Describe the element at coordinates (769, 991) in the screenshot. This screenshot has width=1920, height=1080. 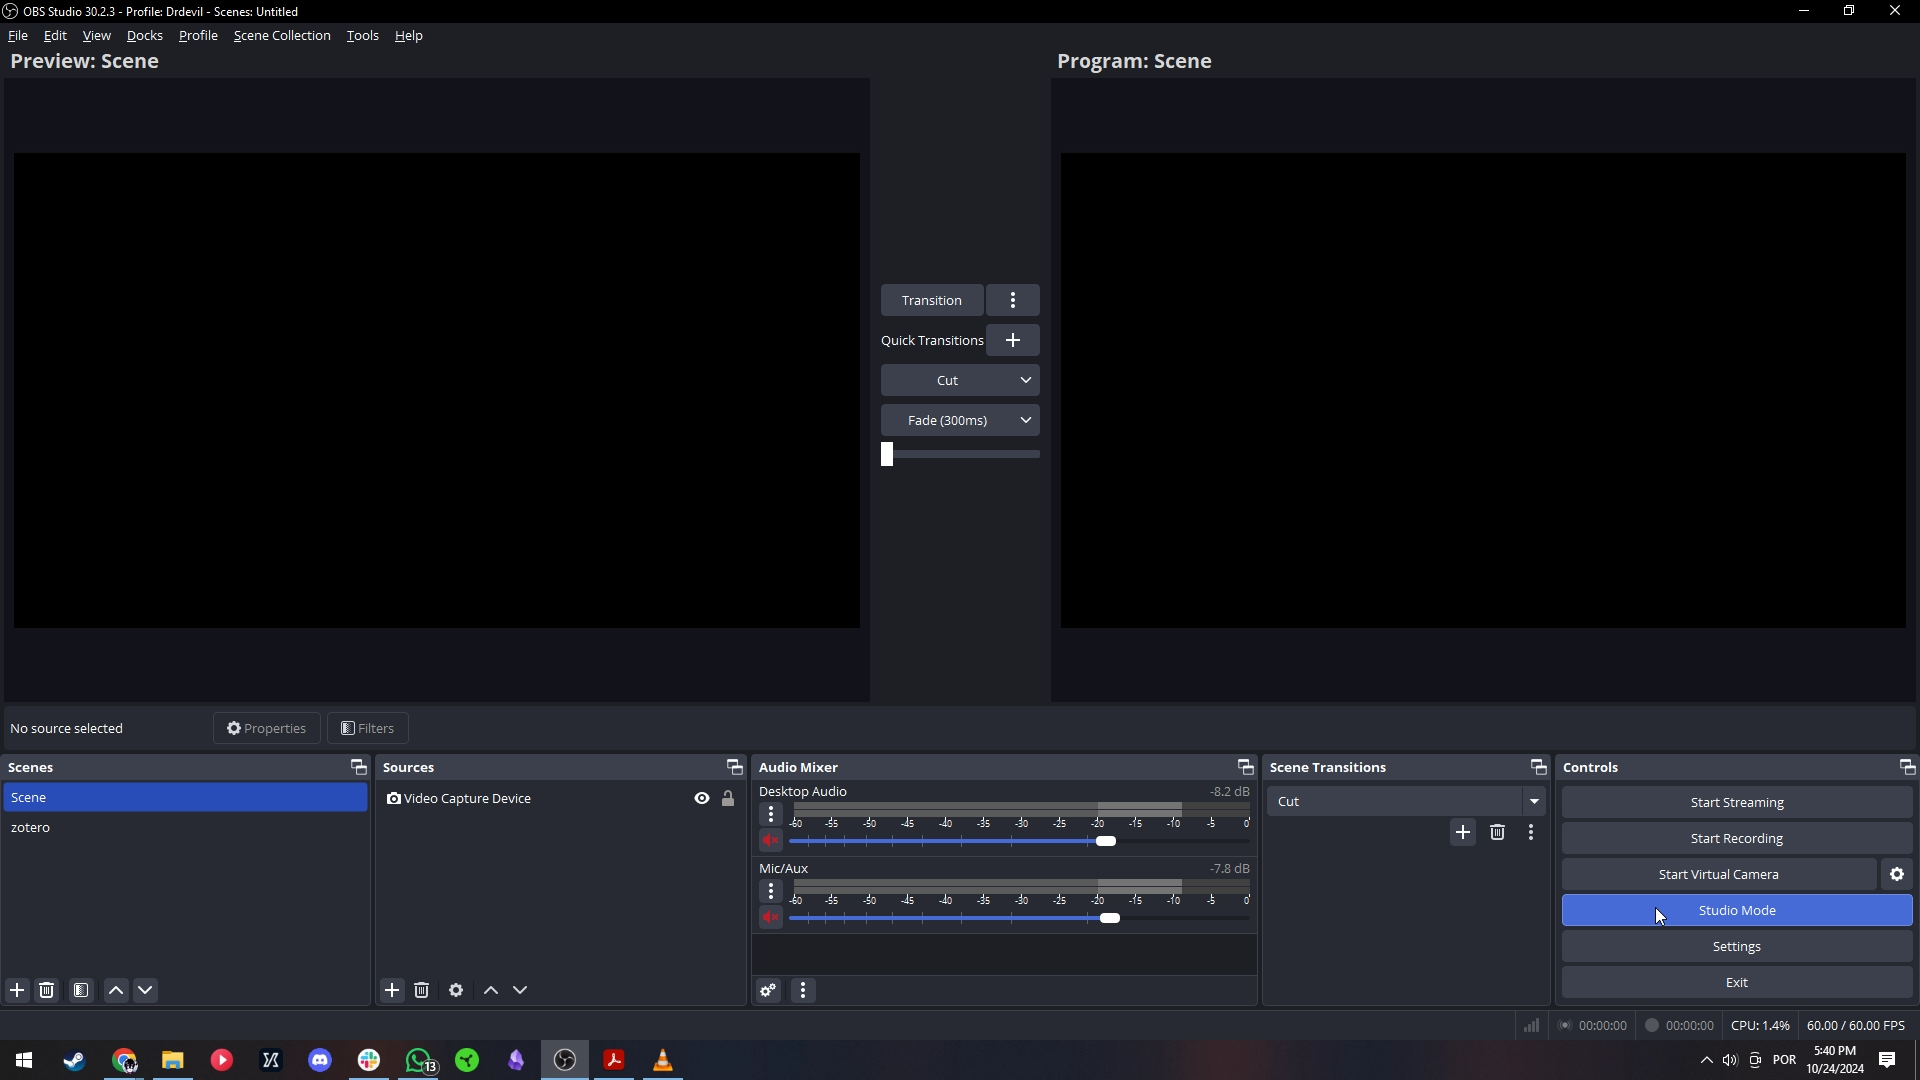
I see `Advanced audio properties` at that location.